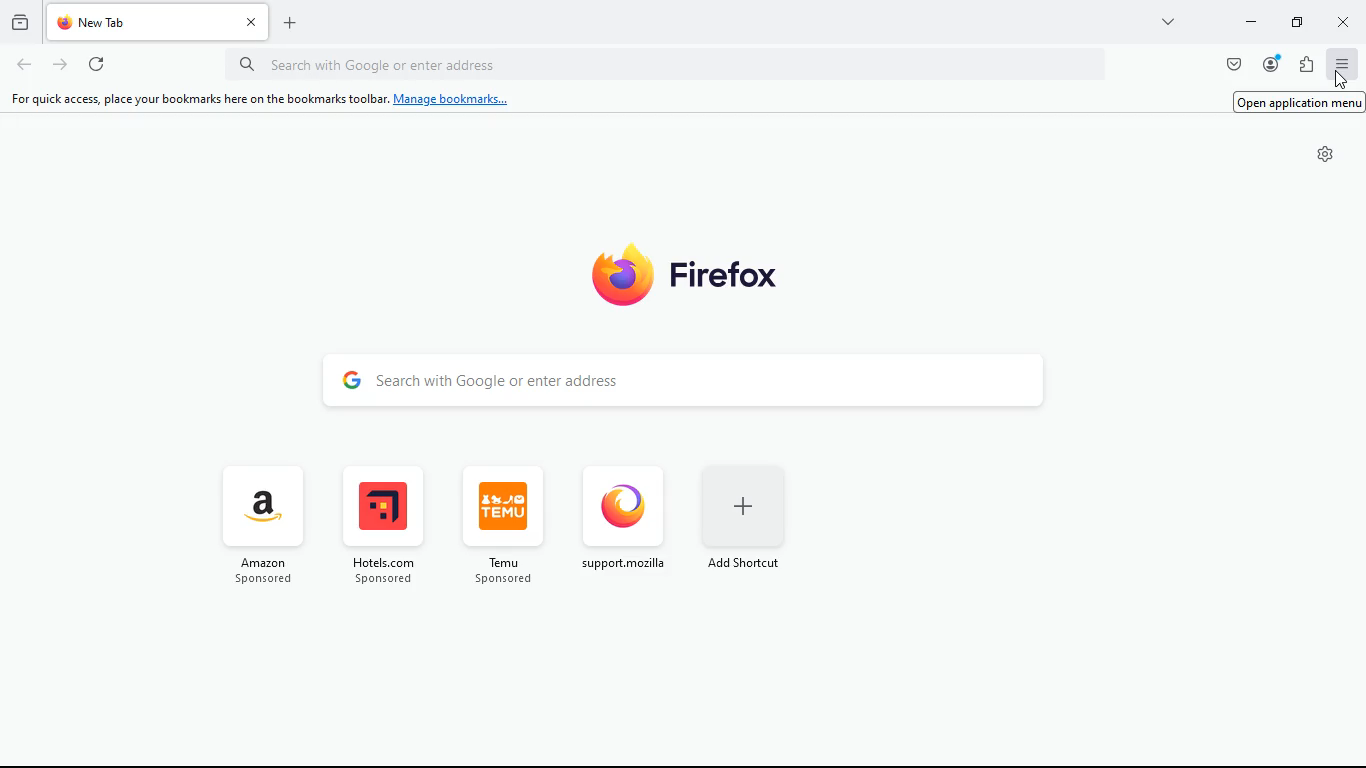 This screenshot has width=1366, height=768. What do you see at coordinates (269, 527) in the screenshot?
I see `amazon` at bounding box center [269, 527].